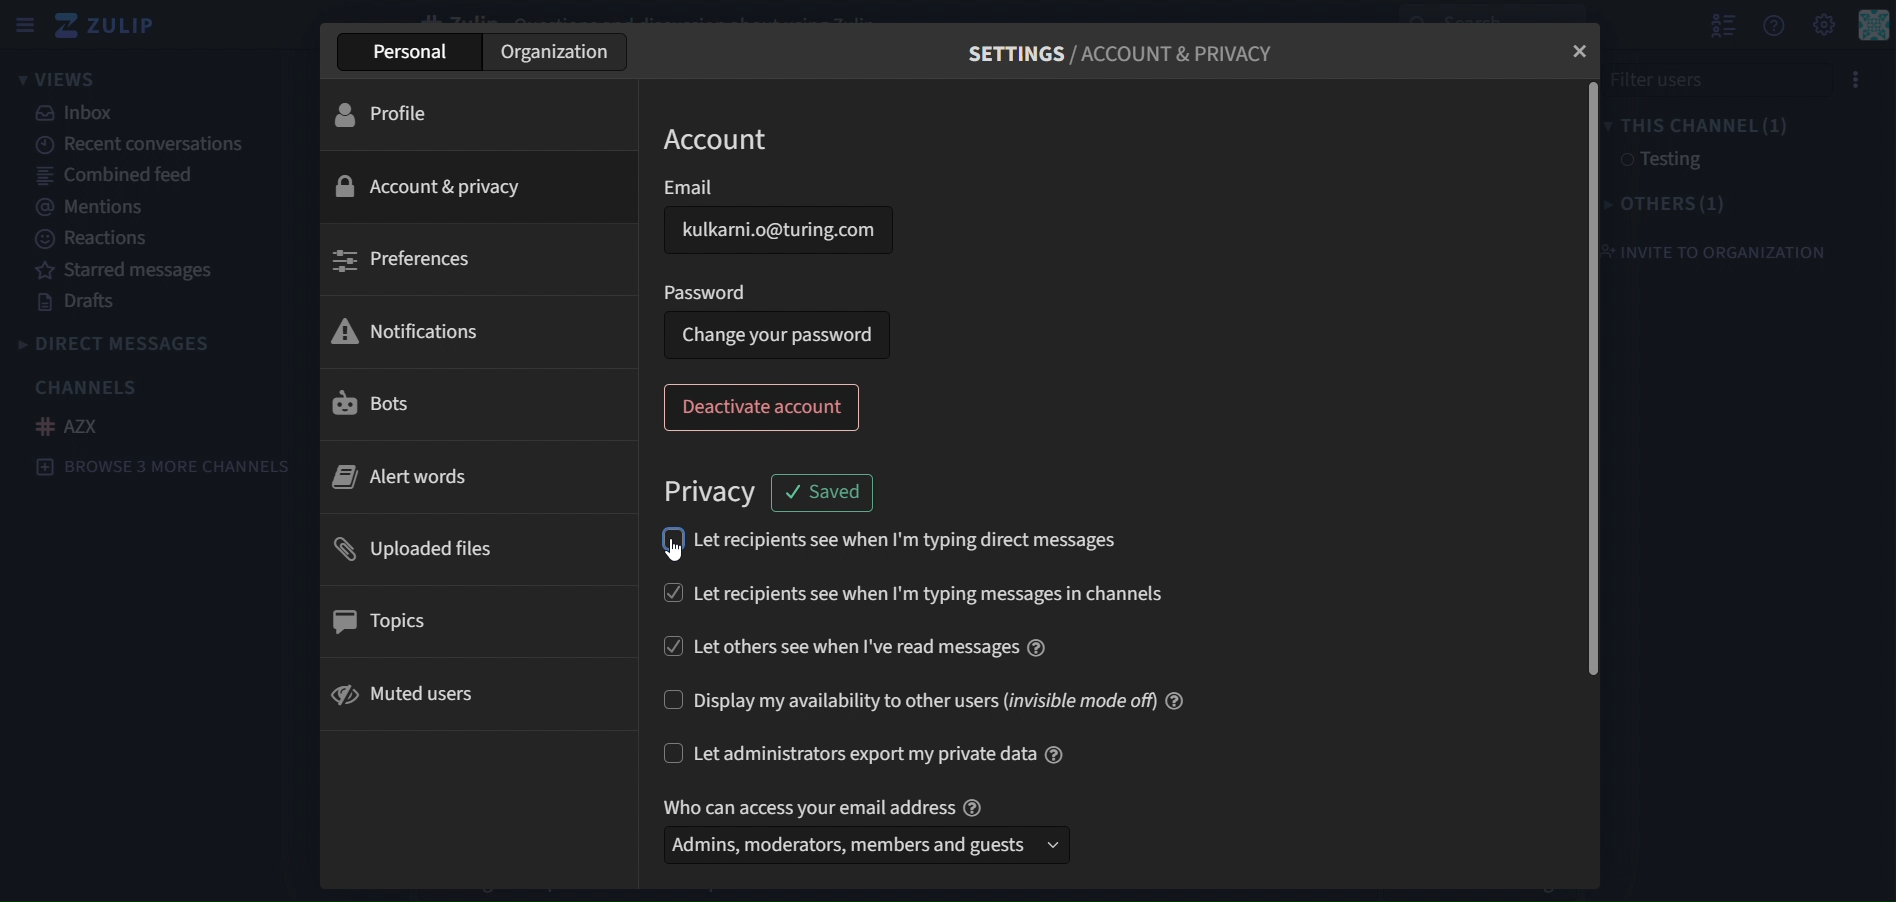 This screenshot has width=1896, height=902. Describe the element at coordinates (410, 51) in the screenshot. I see `personal` at that location.